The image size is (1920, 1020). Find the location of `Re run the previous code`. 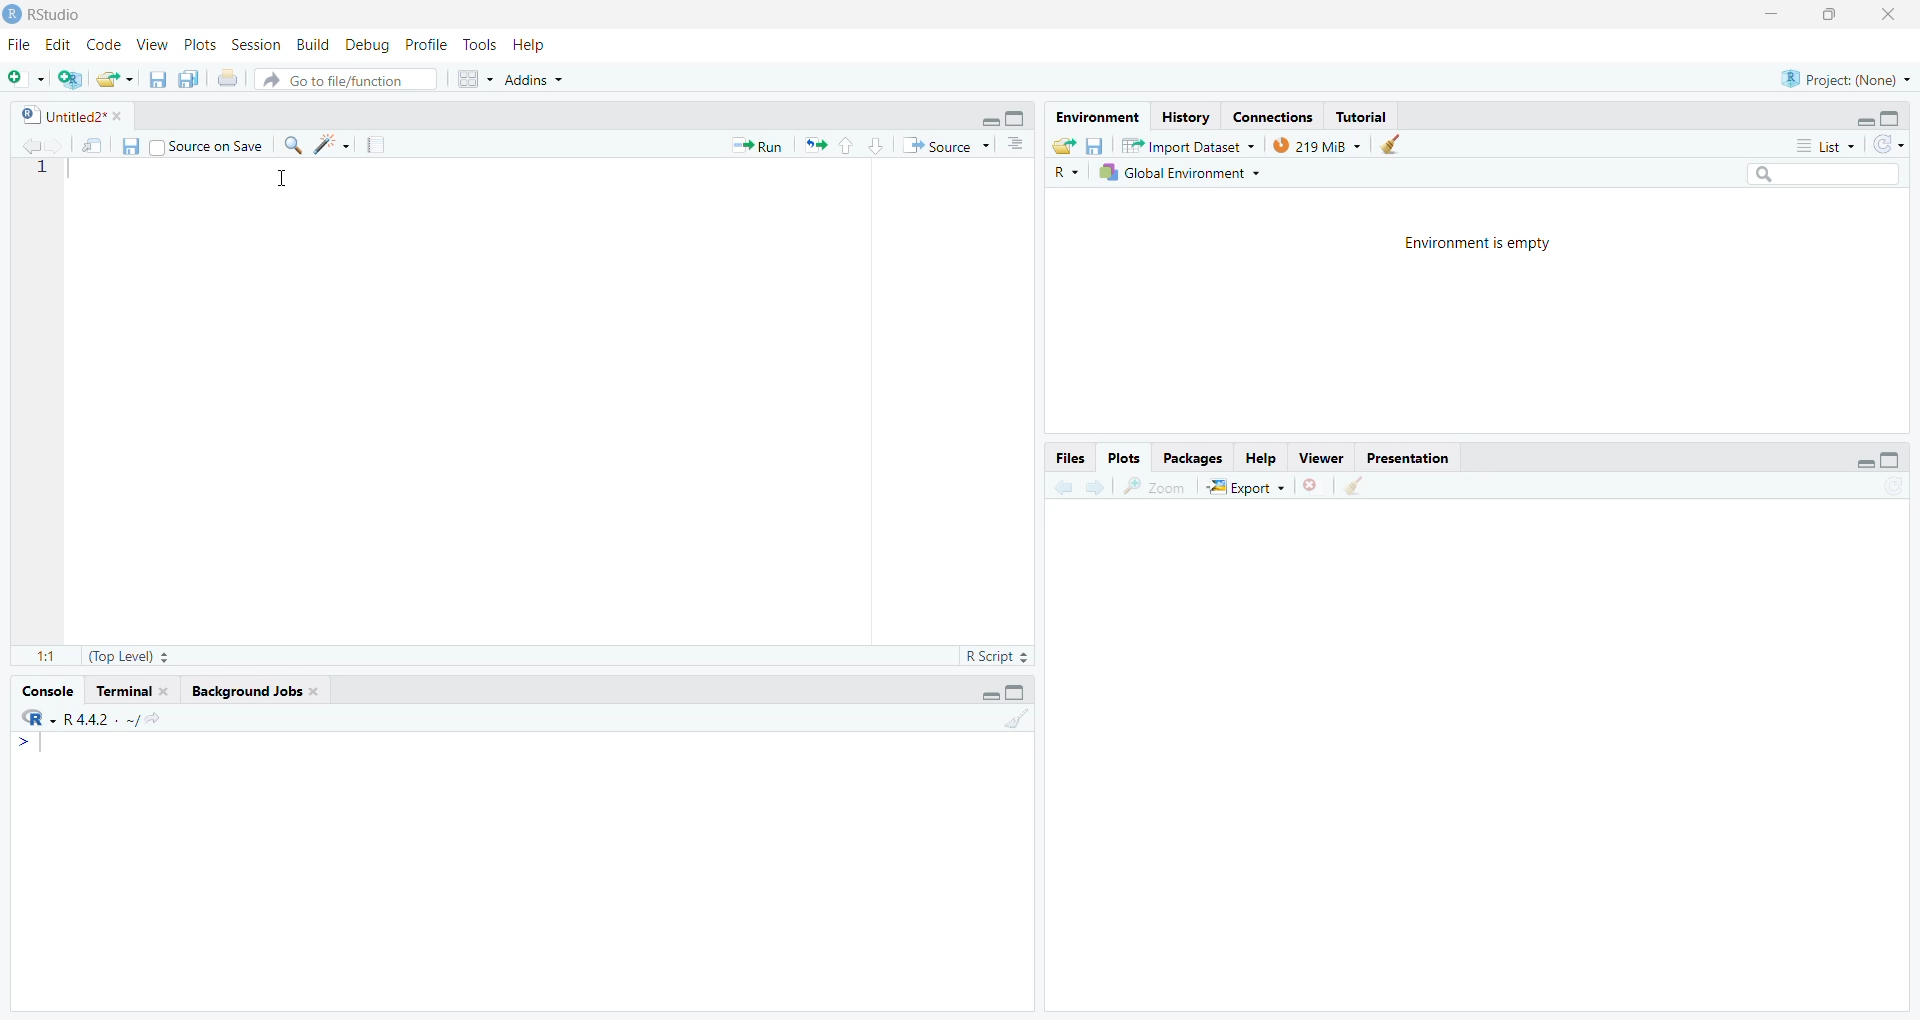

Re run the previous code is located at coordinates (814, 144).